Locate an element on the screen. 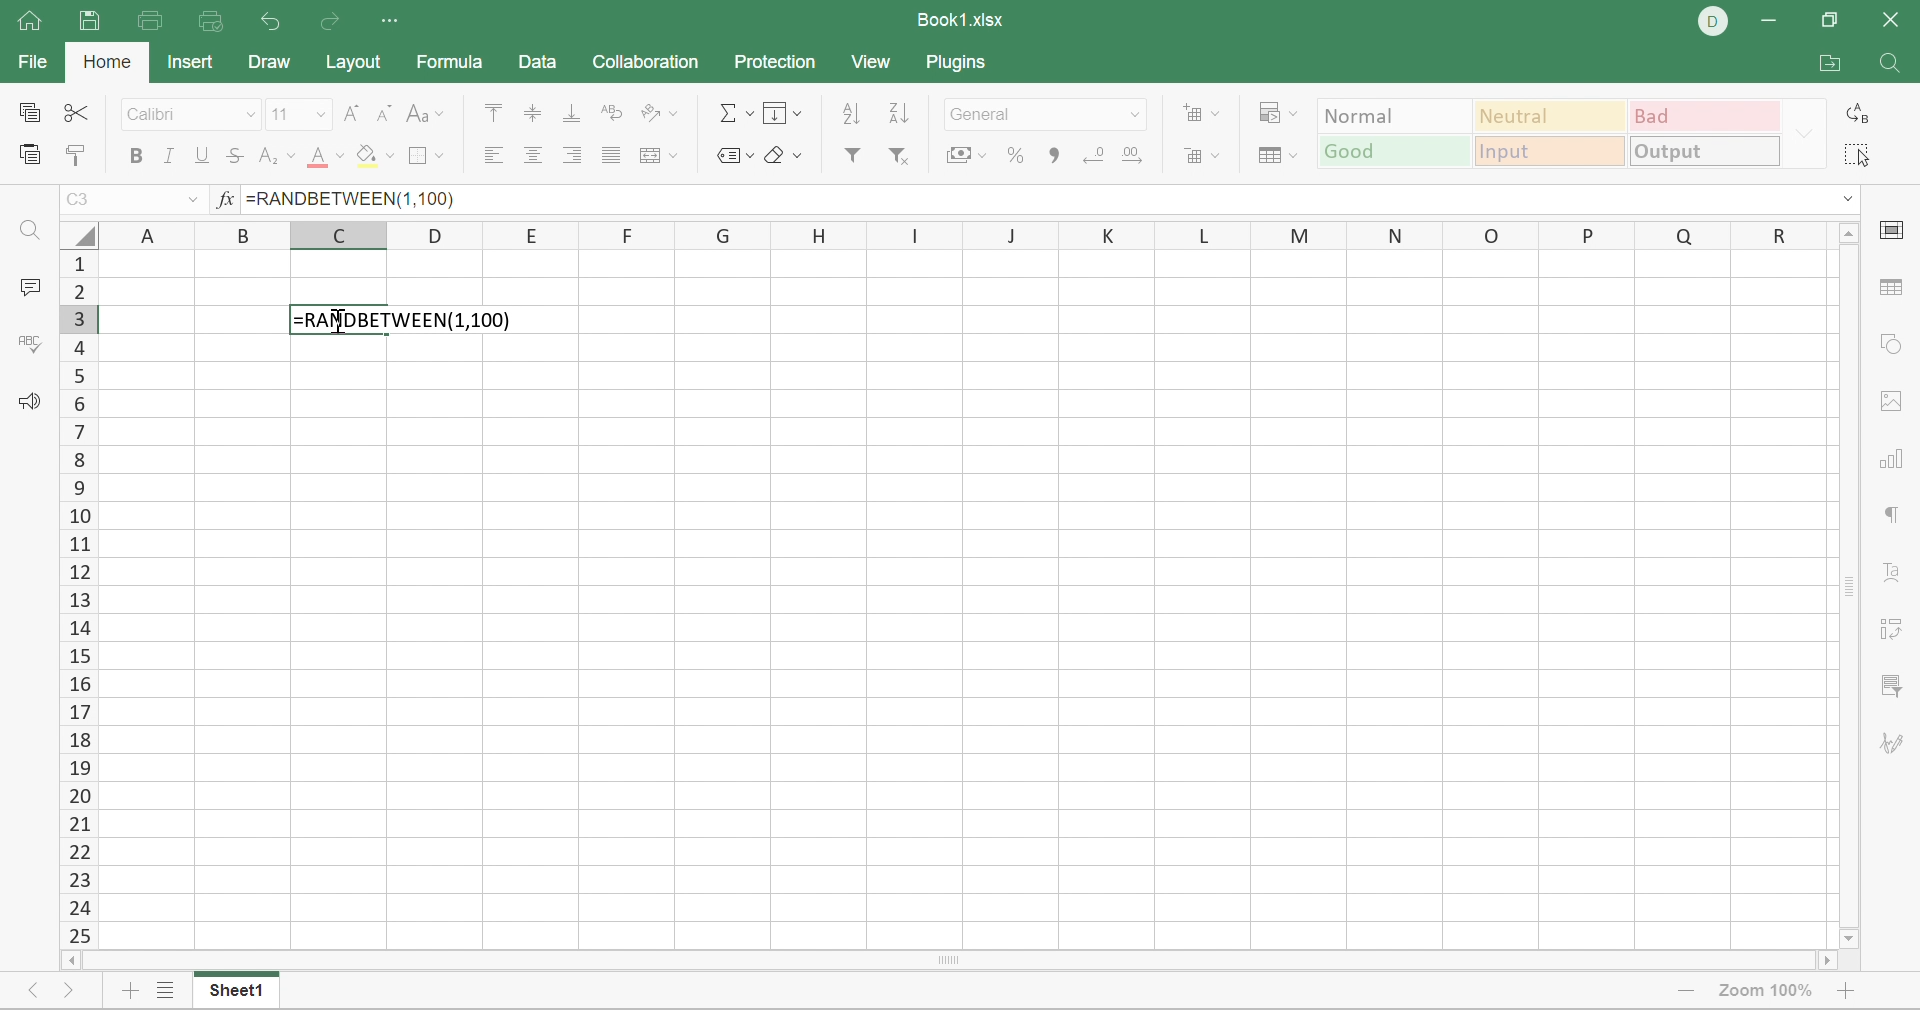  Drop Down is located at coordinates (253, 113).